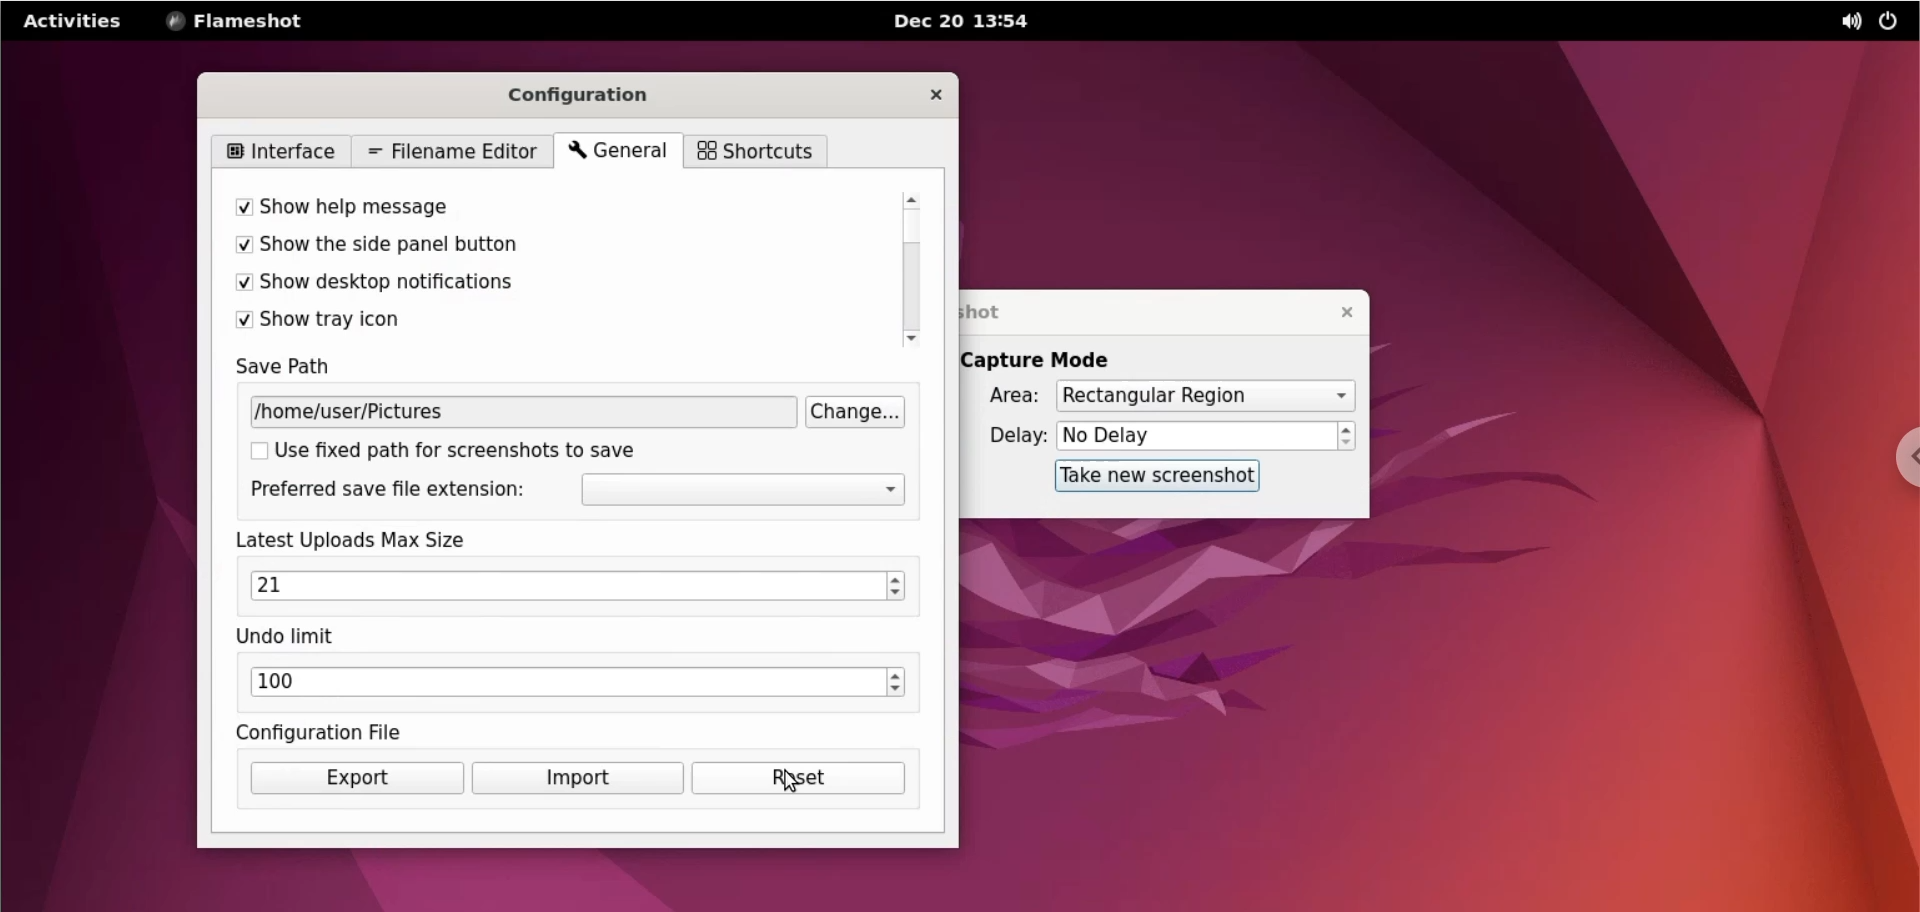 The width and height of the screenshot is (1920, 912). Describe the element at coordinates (299, 367) in the screenshot. I see `save path` at that location.